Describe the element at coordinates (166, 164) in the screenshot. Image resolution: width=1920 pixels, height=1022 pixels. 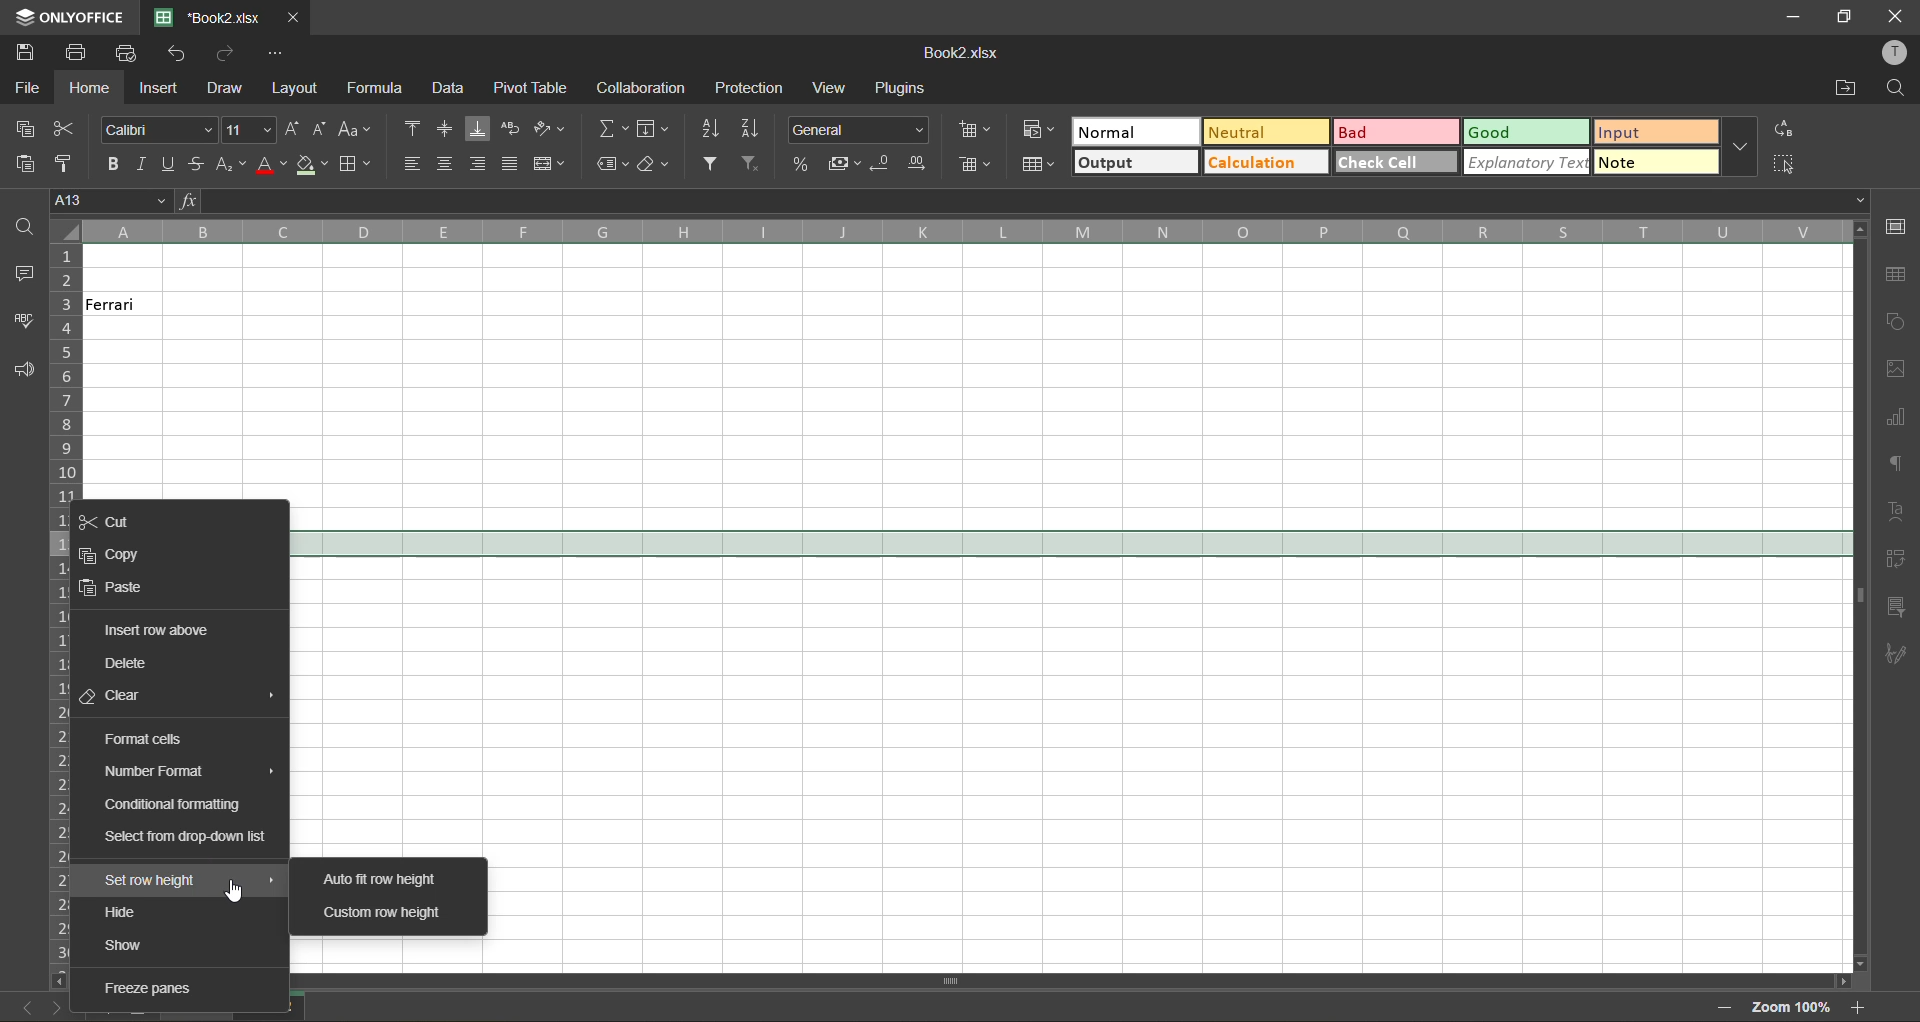
I see `underline` at that location.